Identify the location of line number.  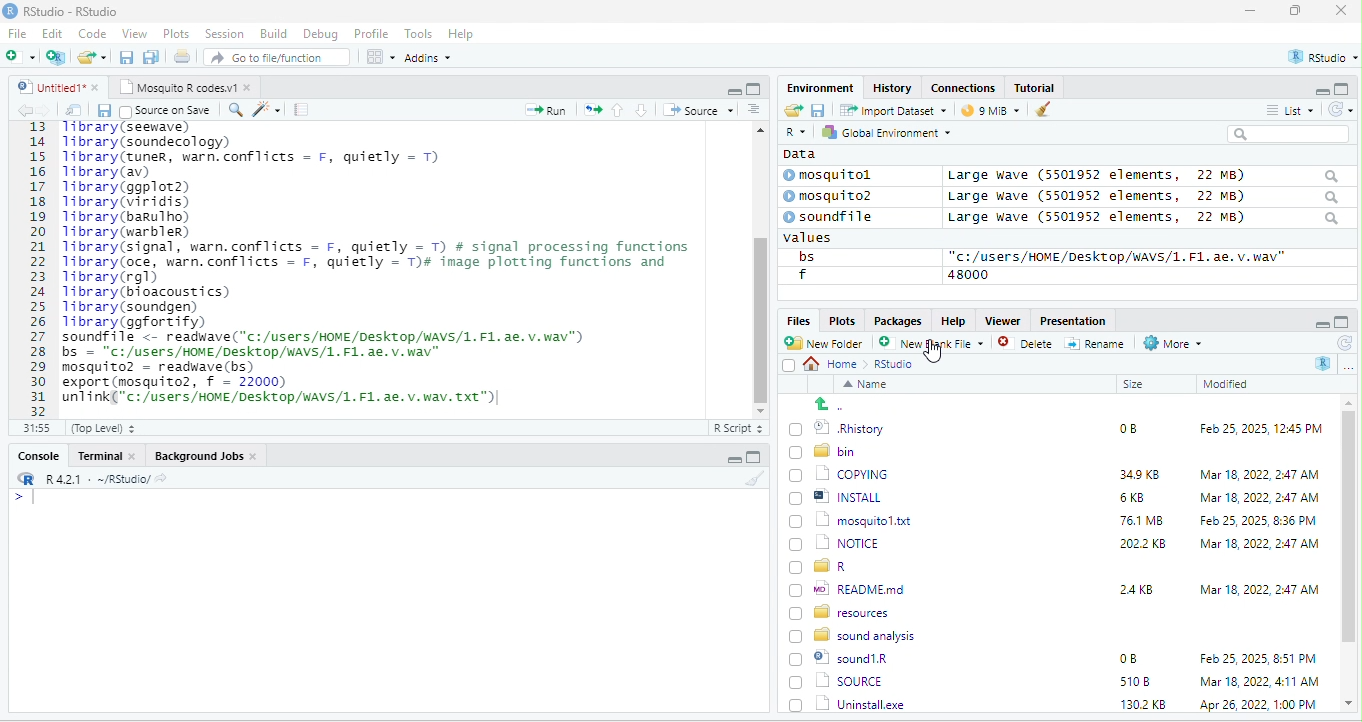
(40, 268).